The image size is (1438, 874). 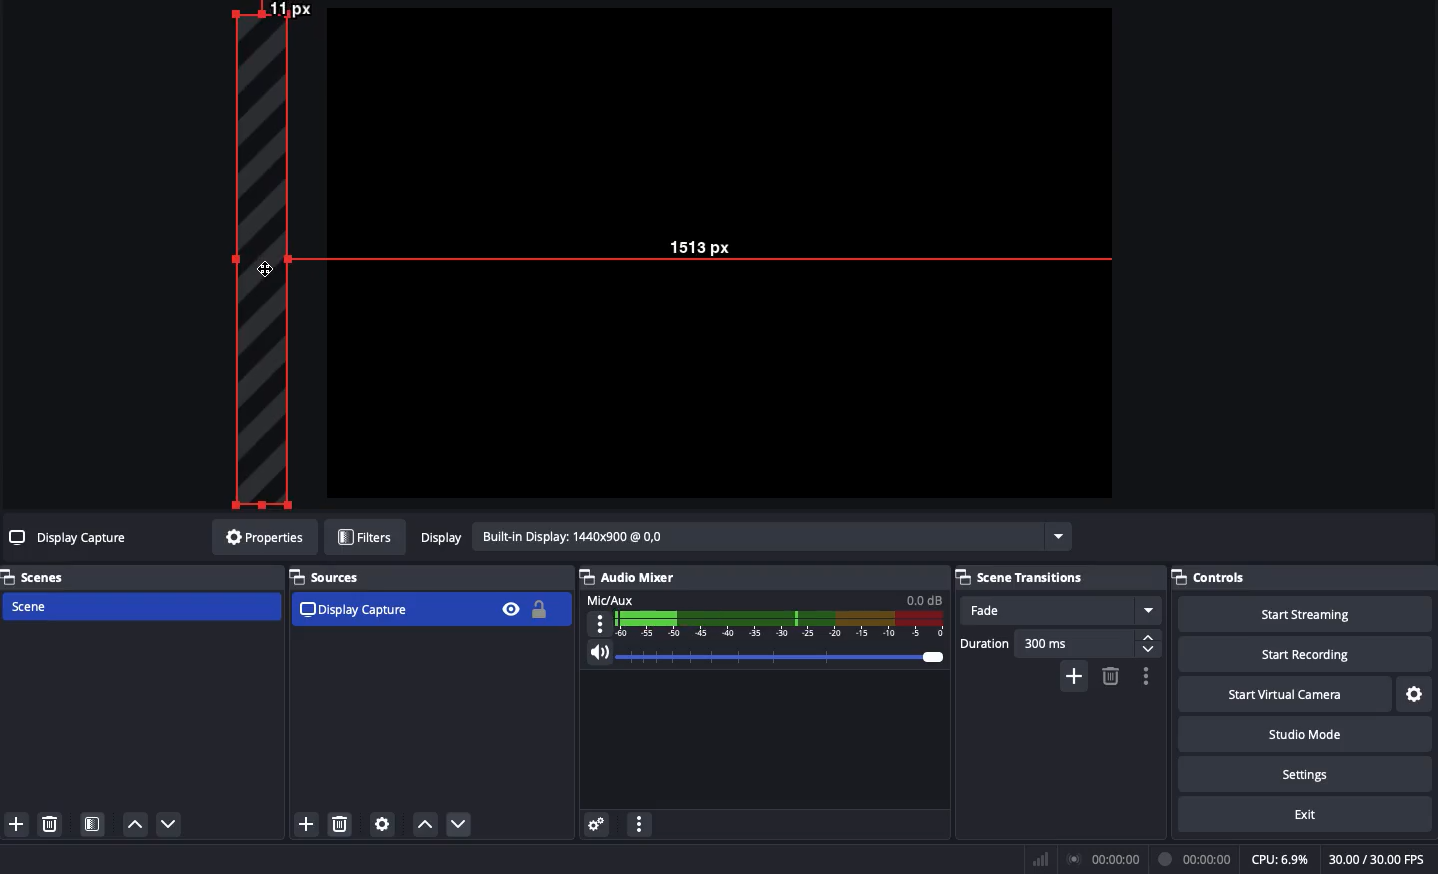 What do you see at coordinates (93, 826) in the screenshot?
I see `Scene filter` at bounding box center [93, 826].